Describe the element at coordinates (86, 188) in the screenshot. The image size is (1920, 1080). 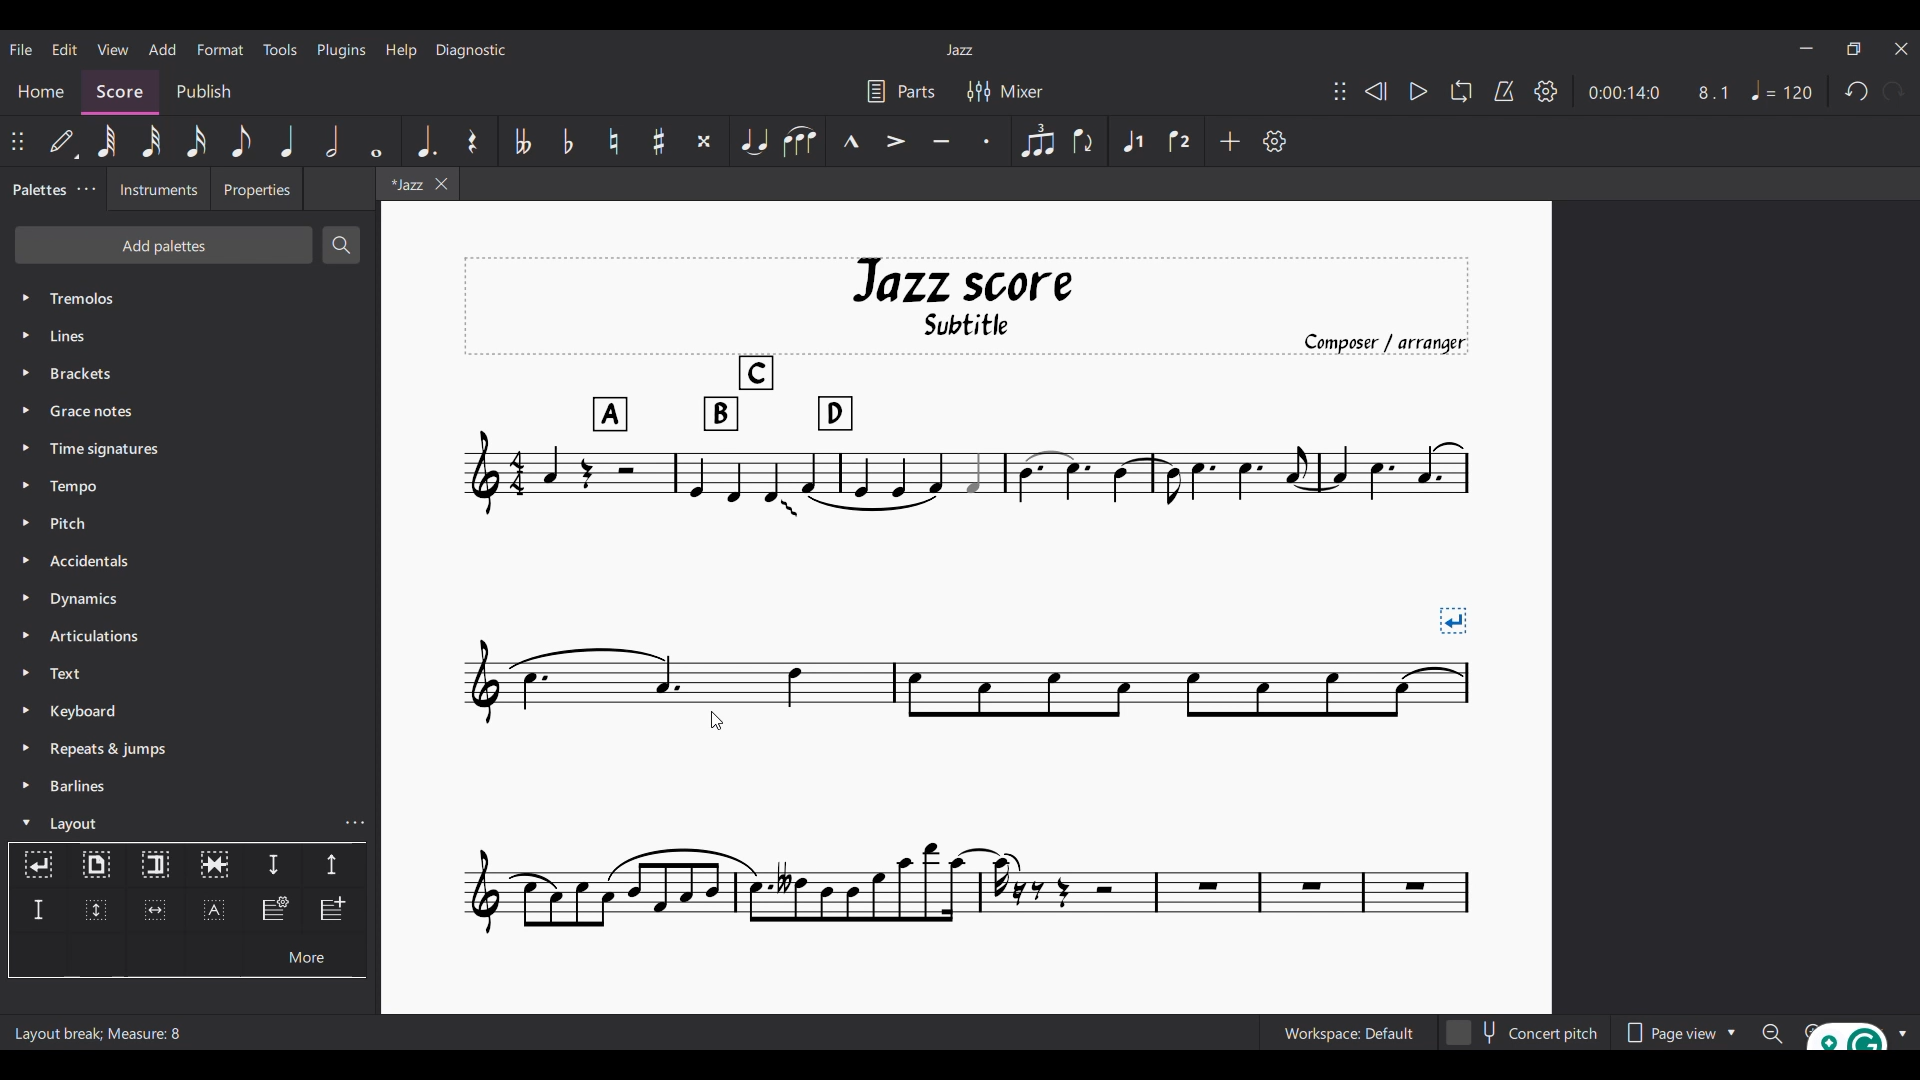
I see `Palette settings` at that location.